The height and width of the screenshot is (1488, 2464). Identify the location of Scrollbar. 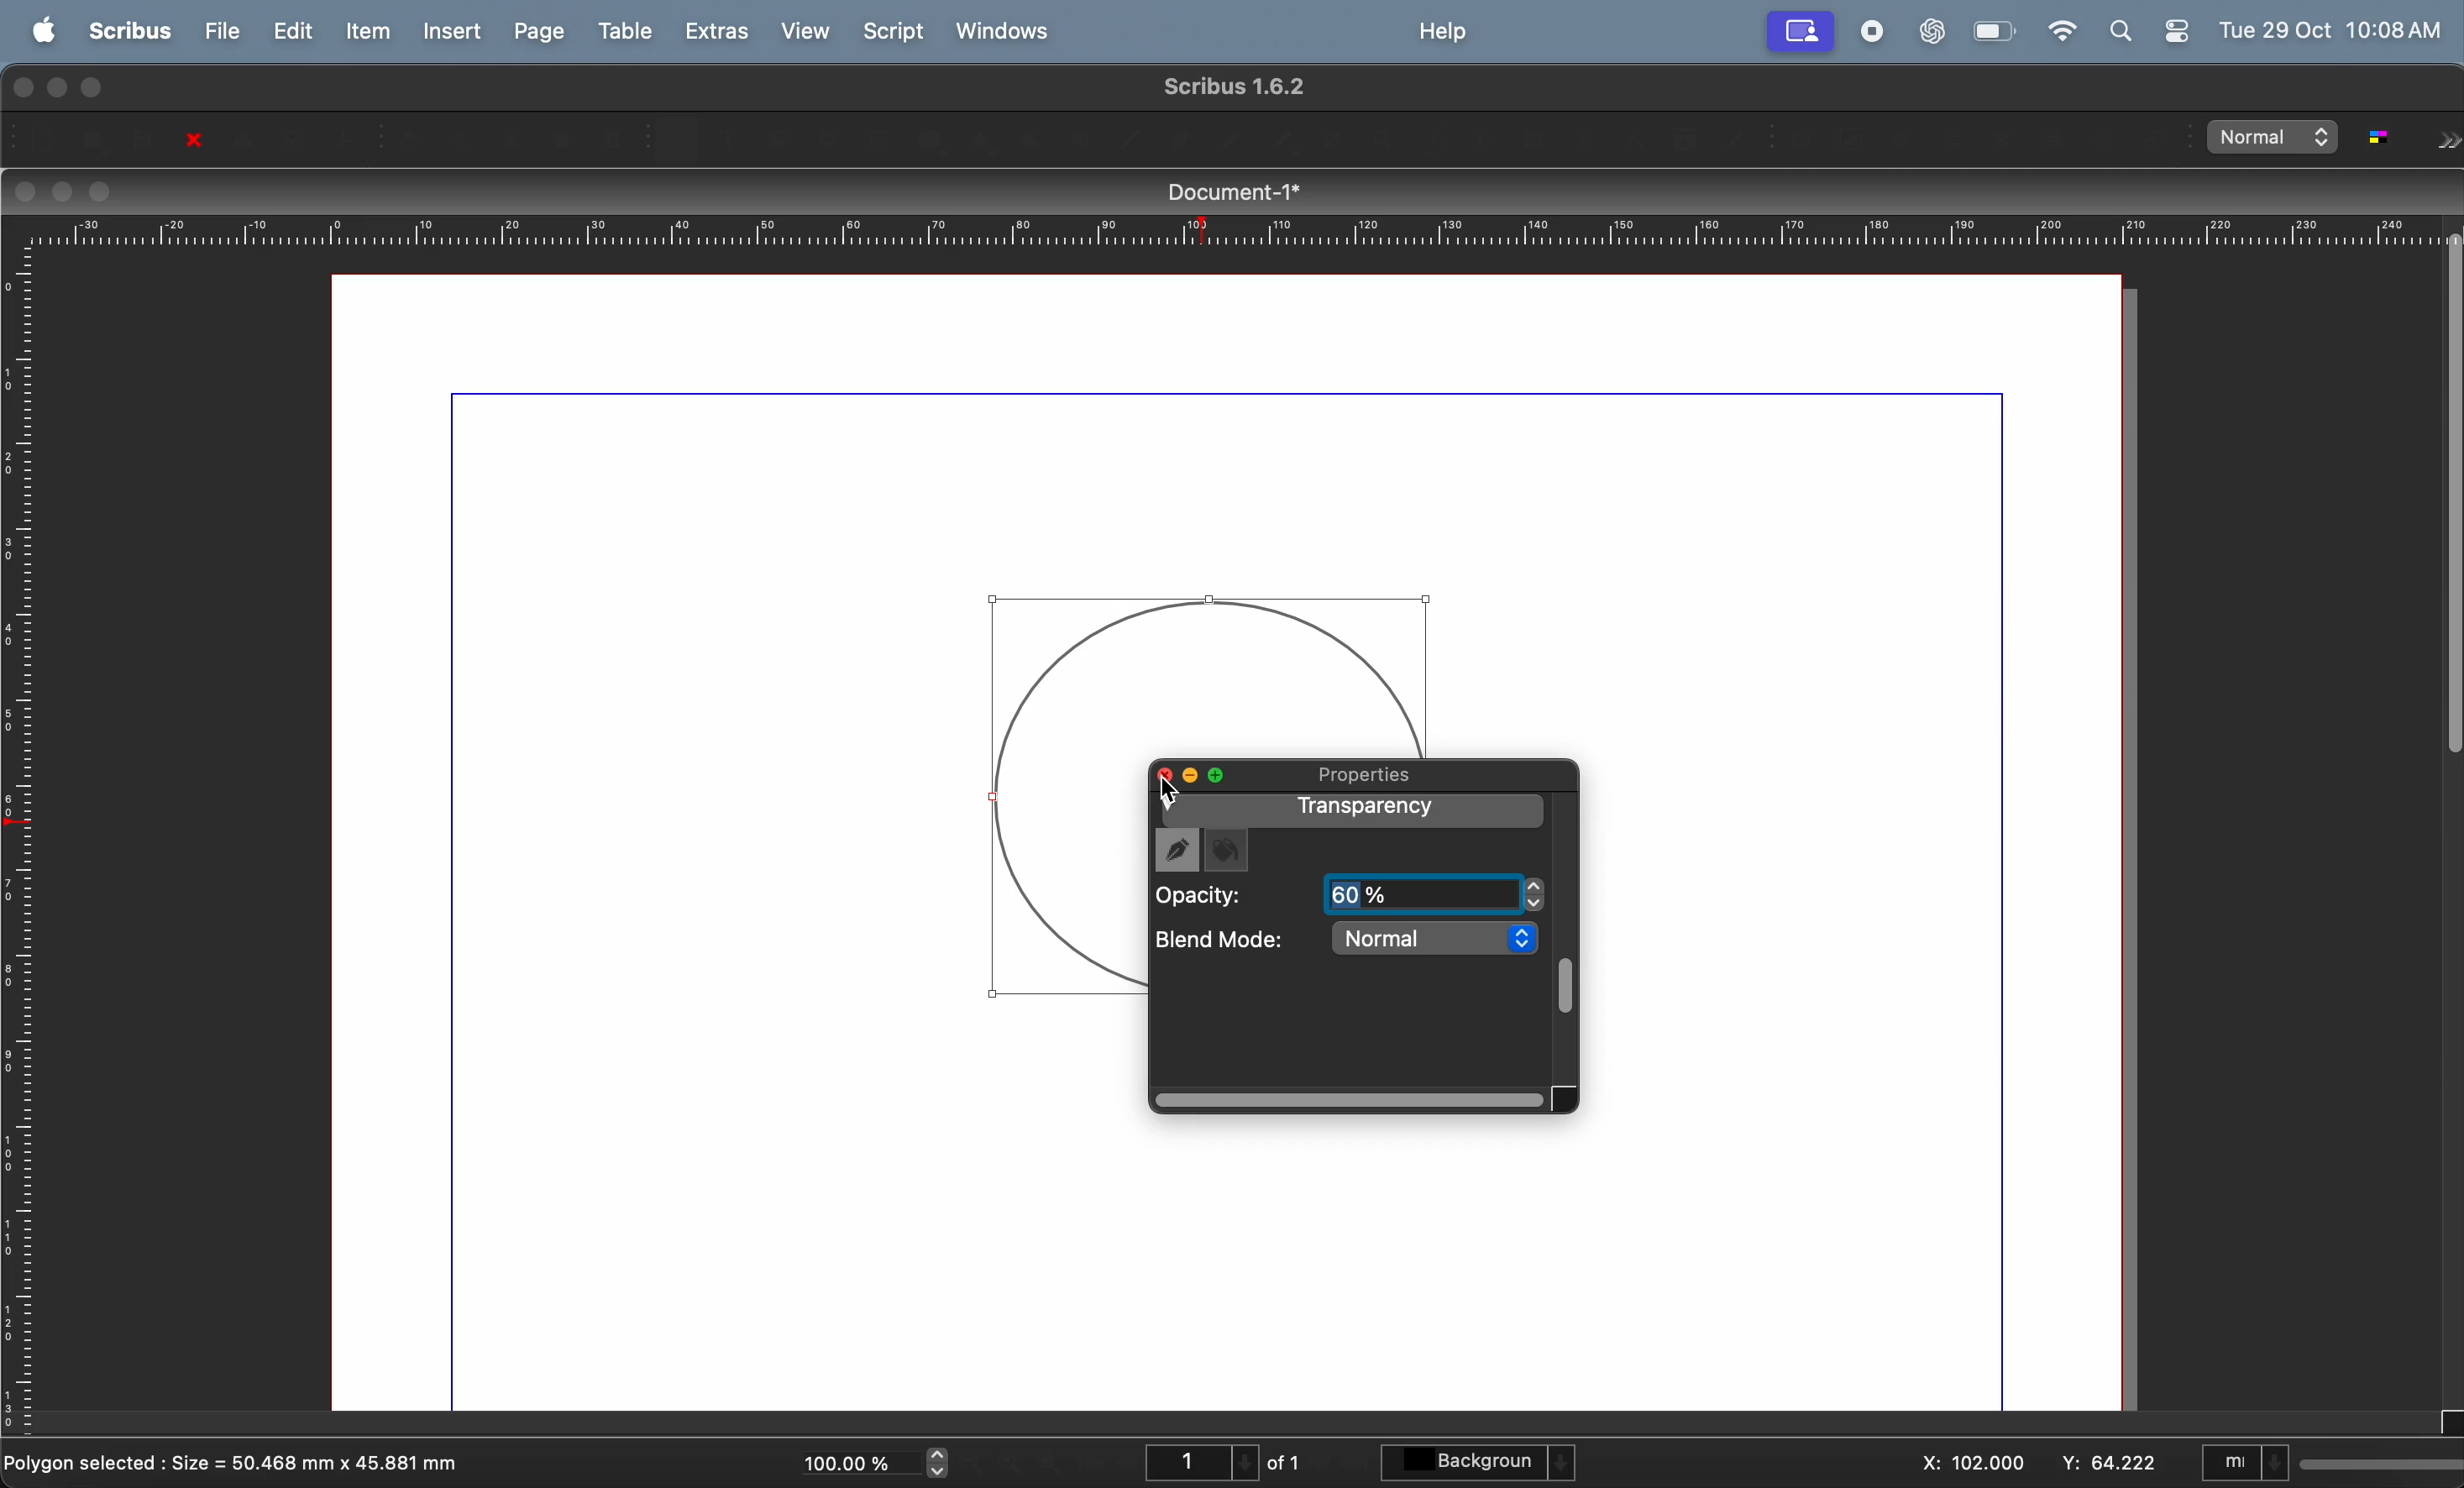
(2449, 486).